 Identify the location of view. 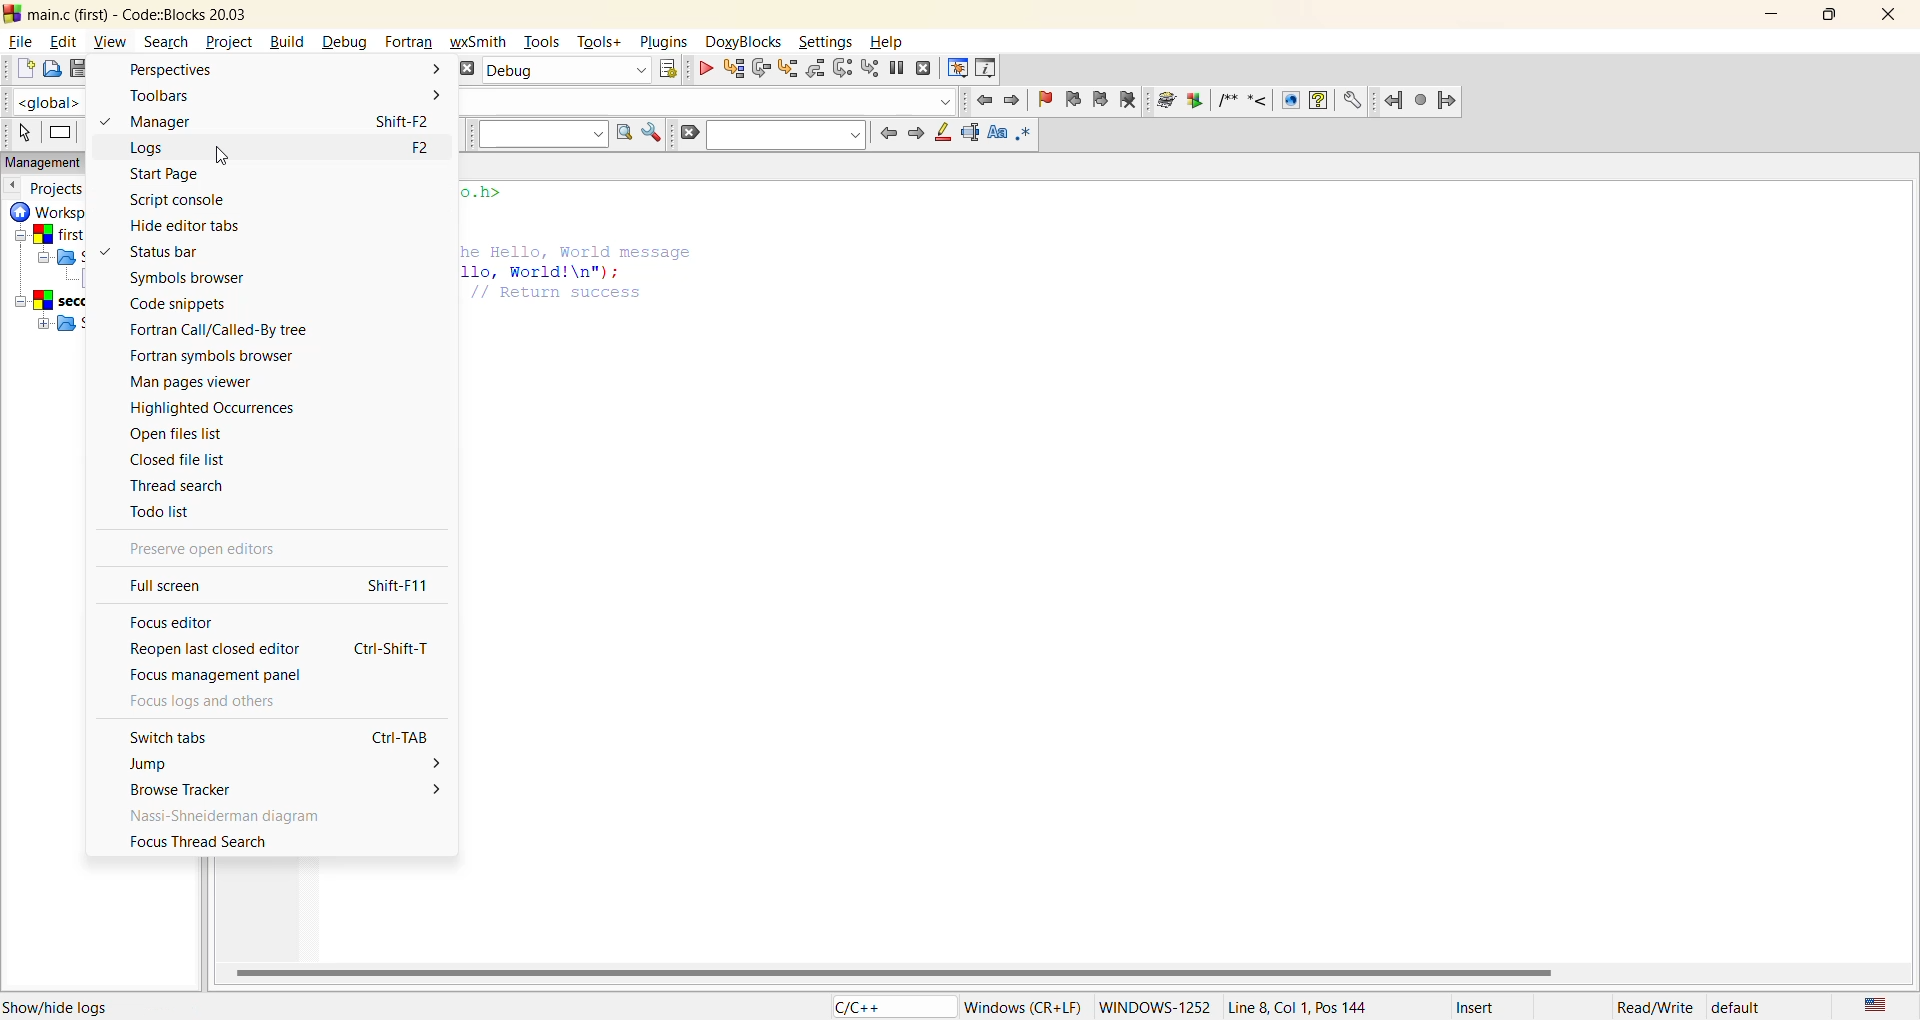
(113, 43).